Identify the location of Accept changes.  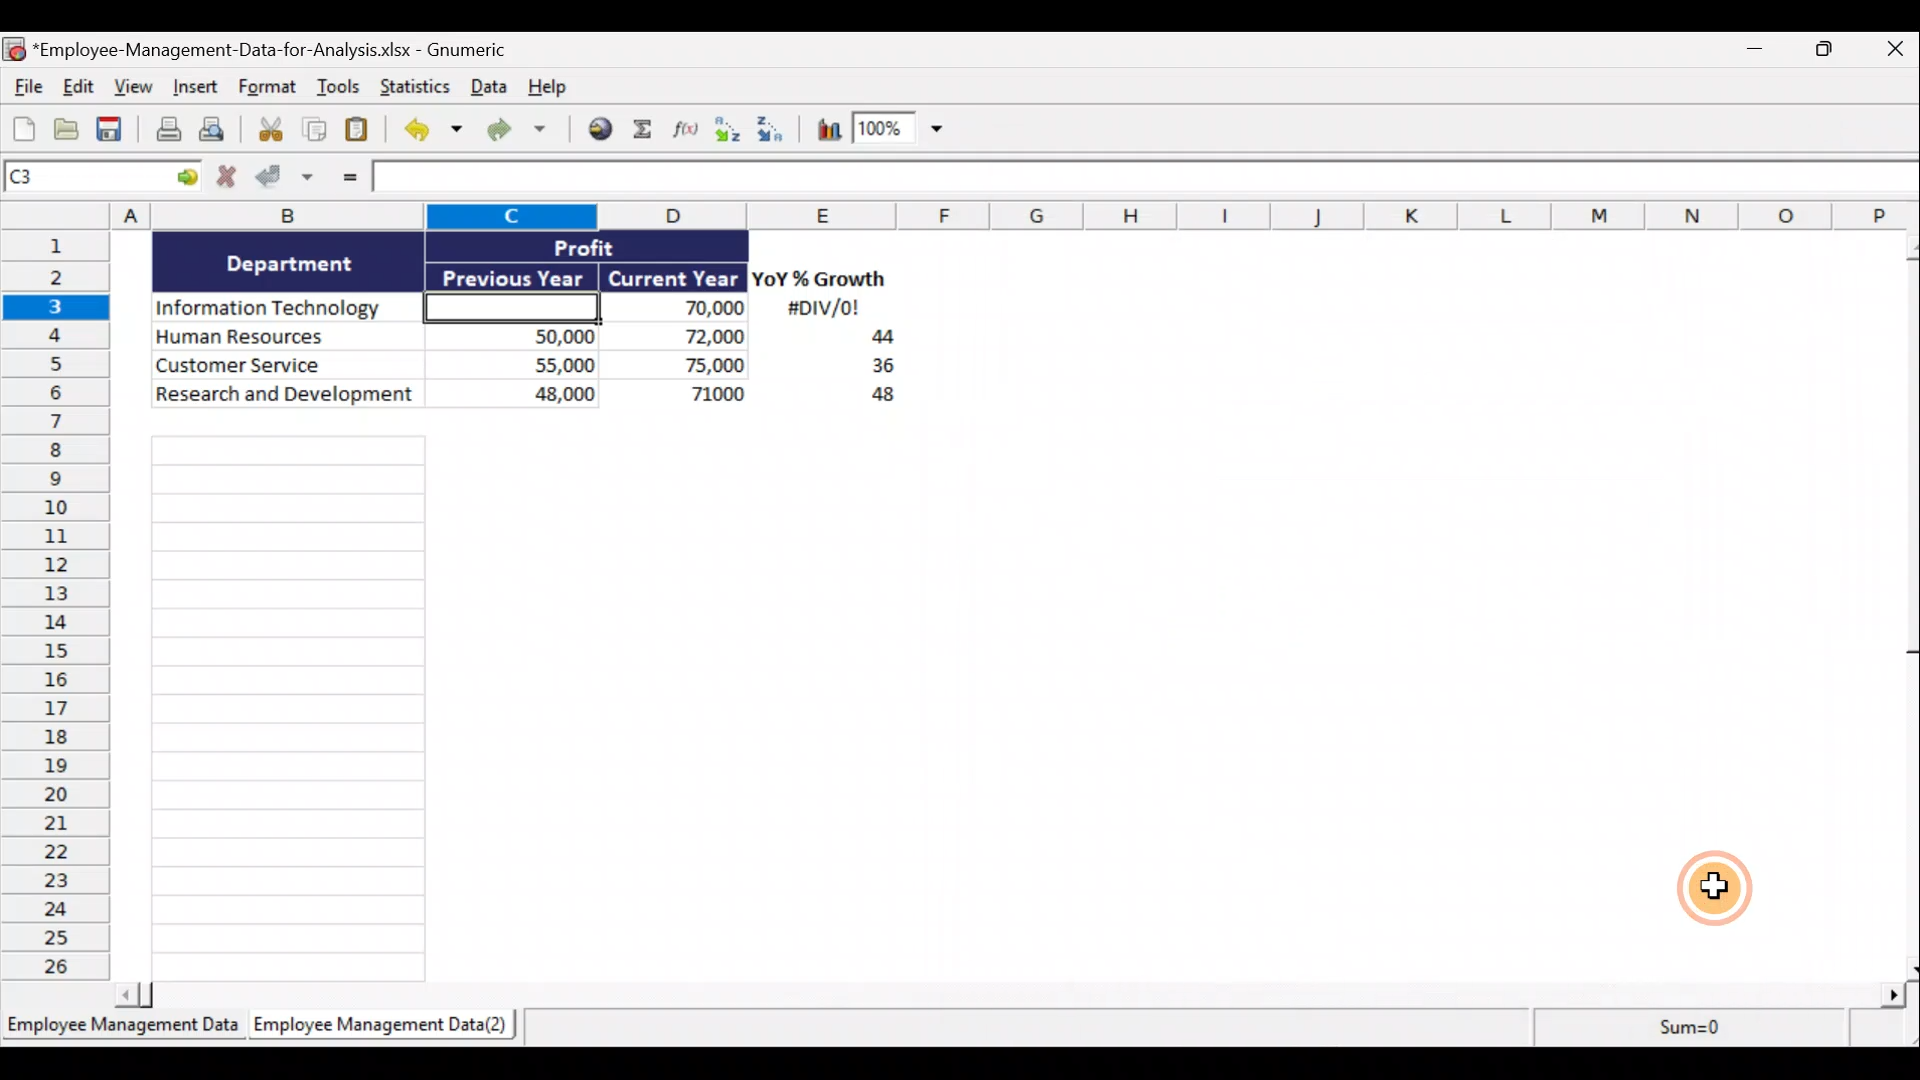
(287, 179).